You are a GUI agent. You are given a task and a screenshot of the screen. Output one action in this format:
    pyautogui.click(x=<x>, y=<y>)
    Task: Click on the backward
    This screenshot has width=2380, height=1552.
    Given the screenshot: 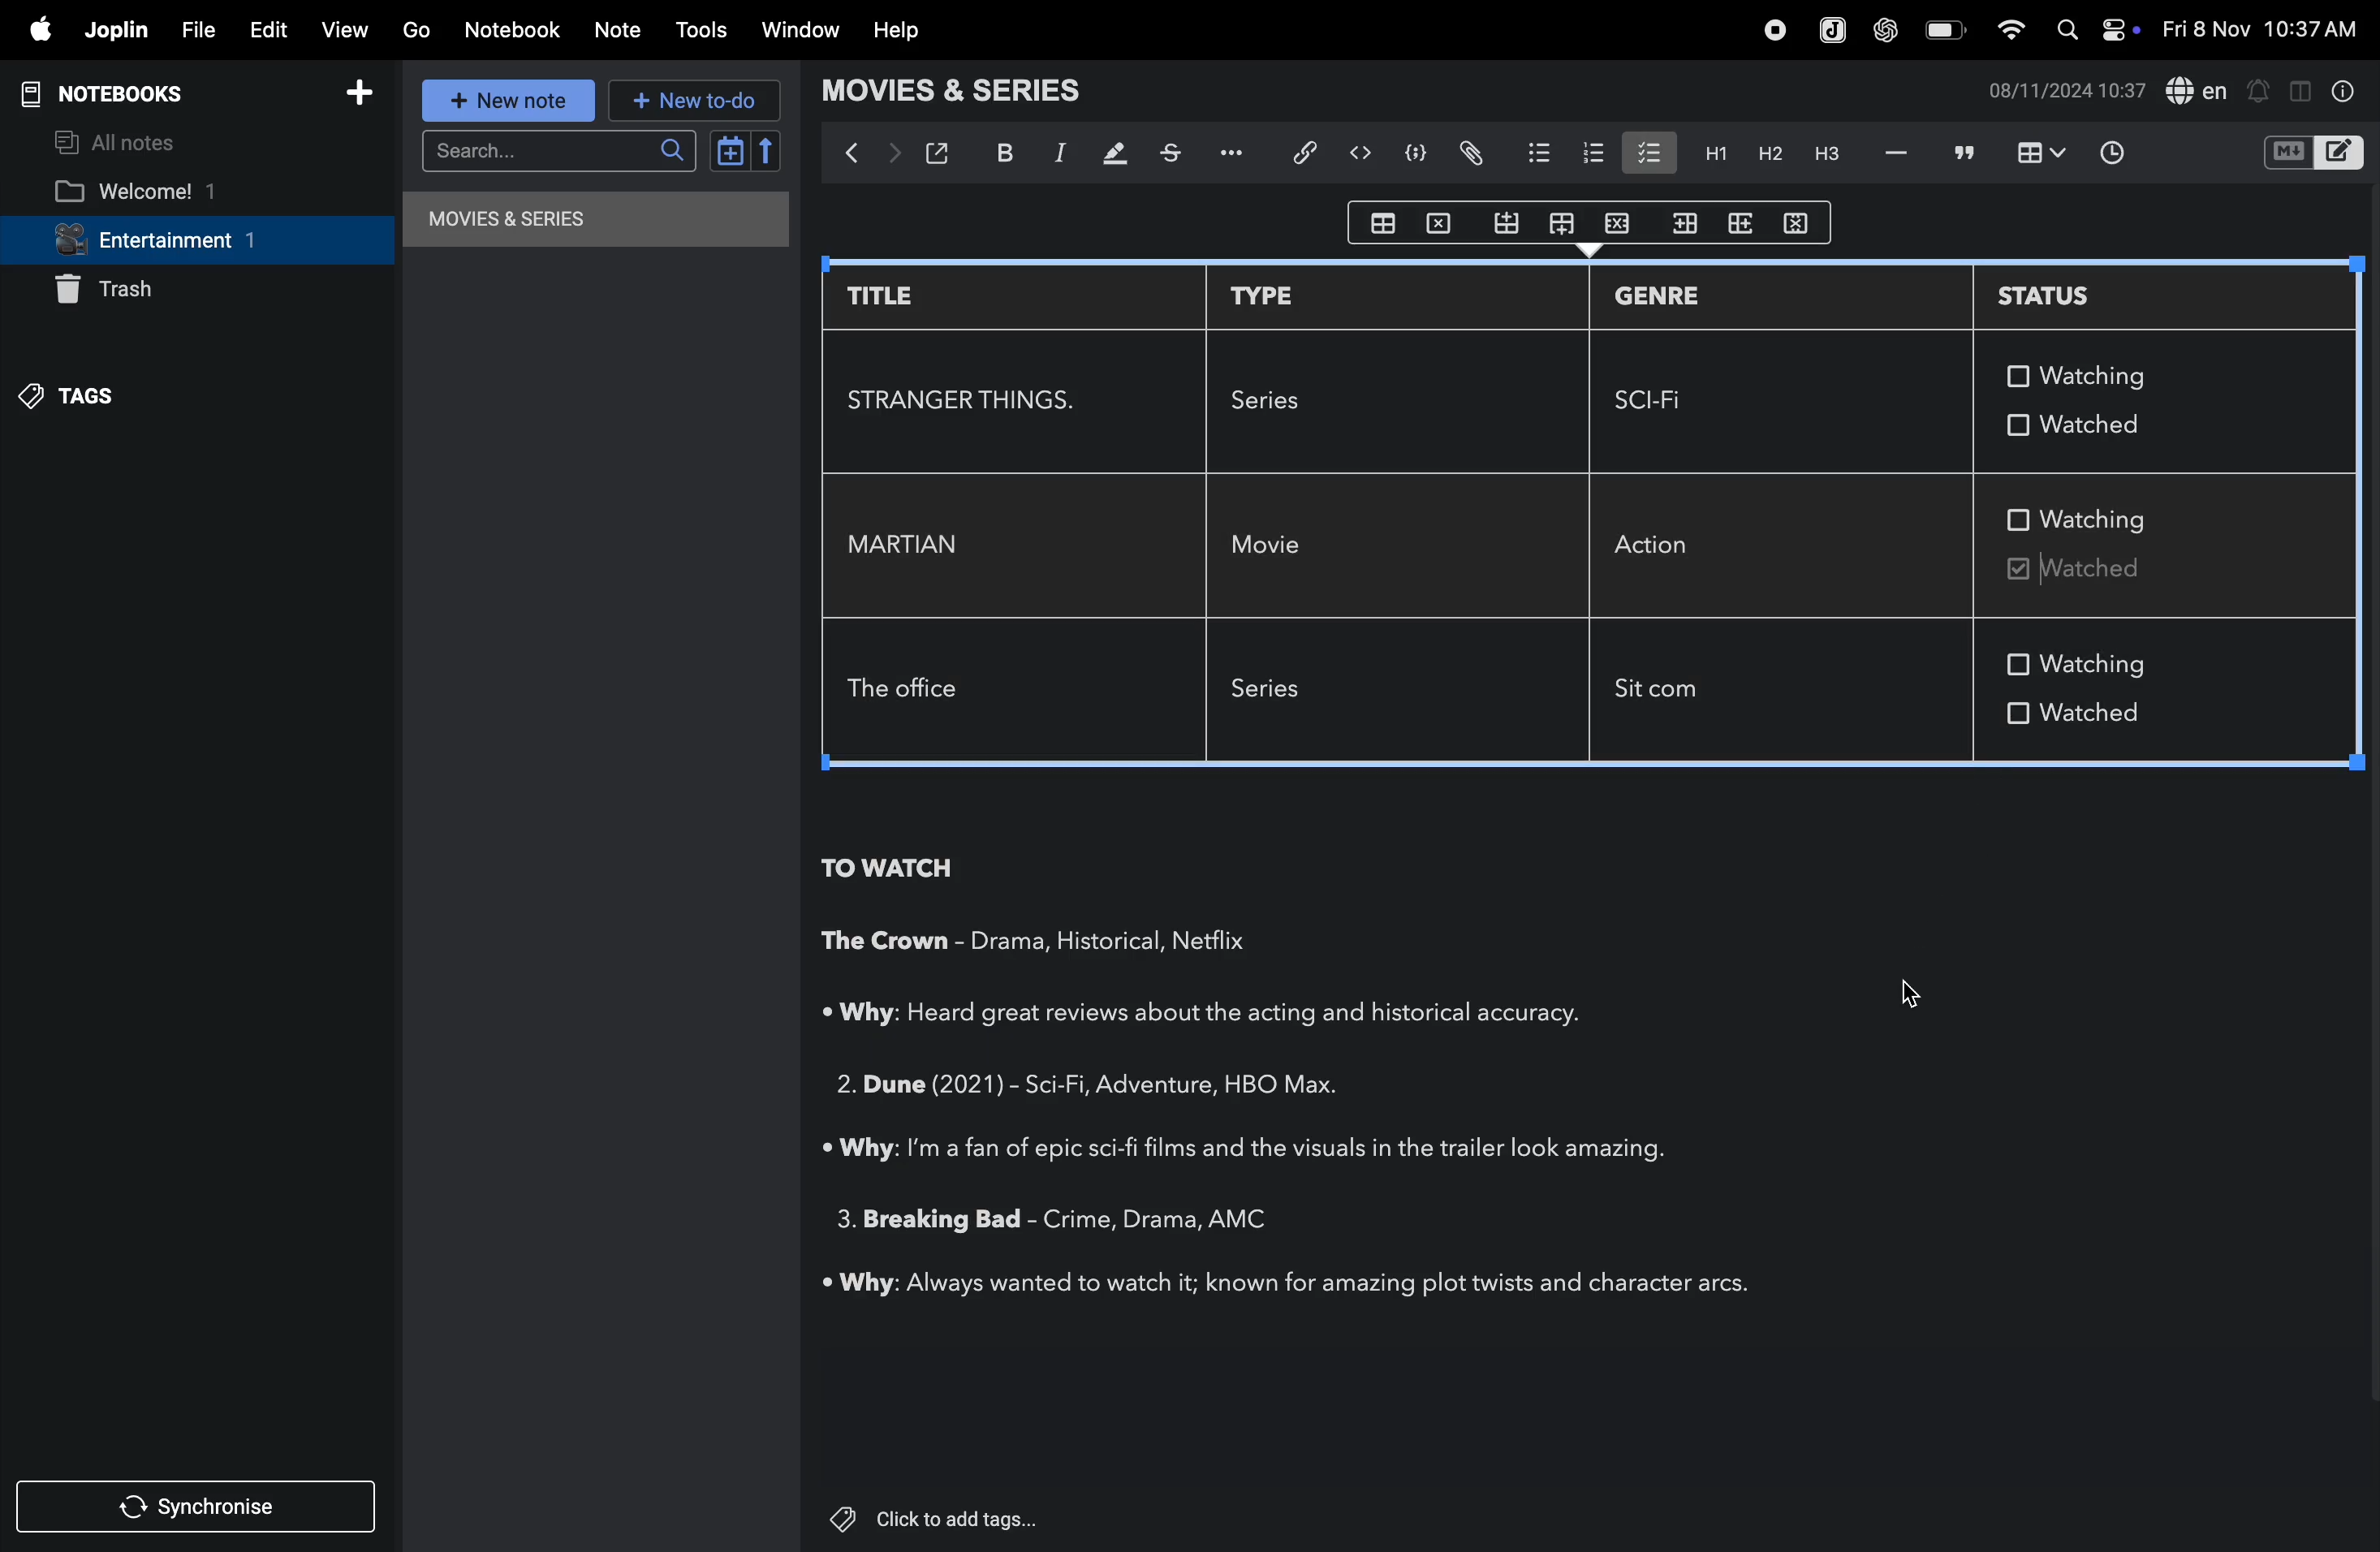 What is the action you would take?
    pyautogui.click(x=850, y=159)
    